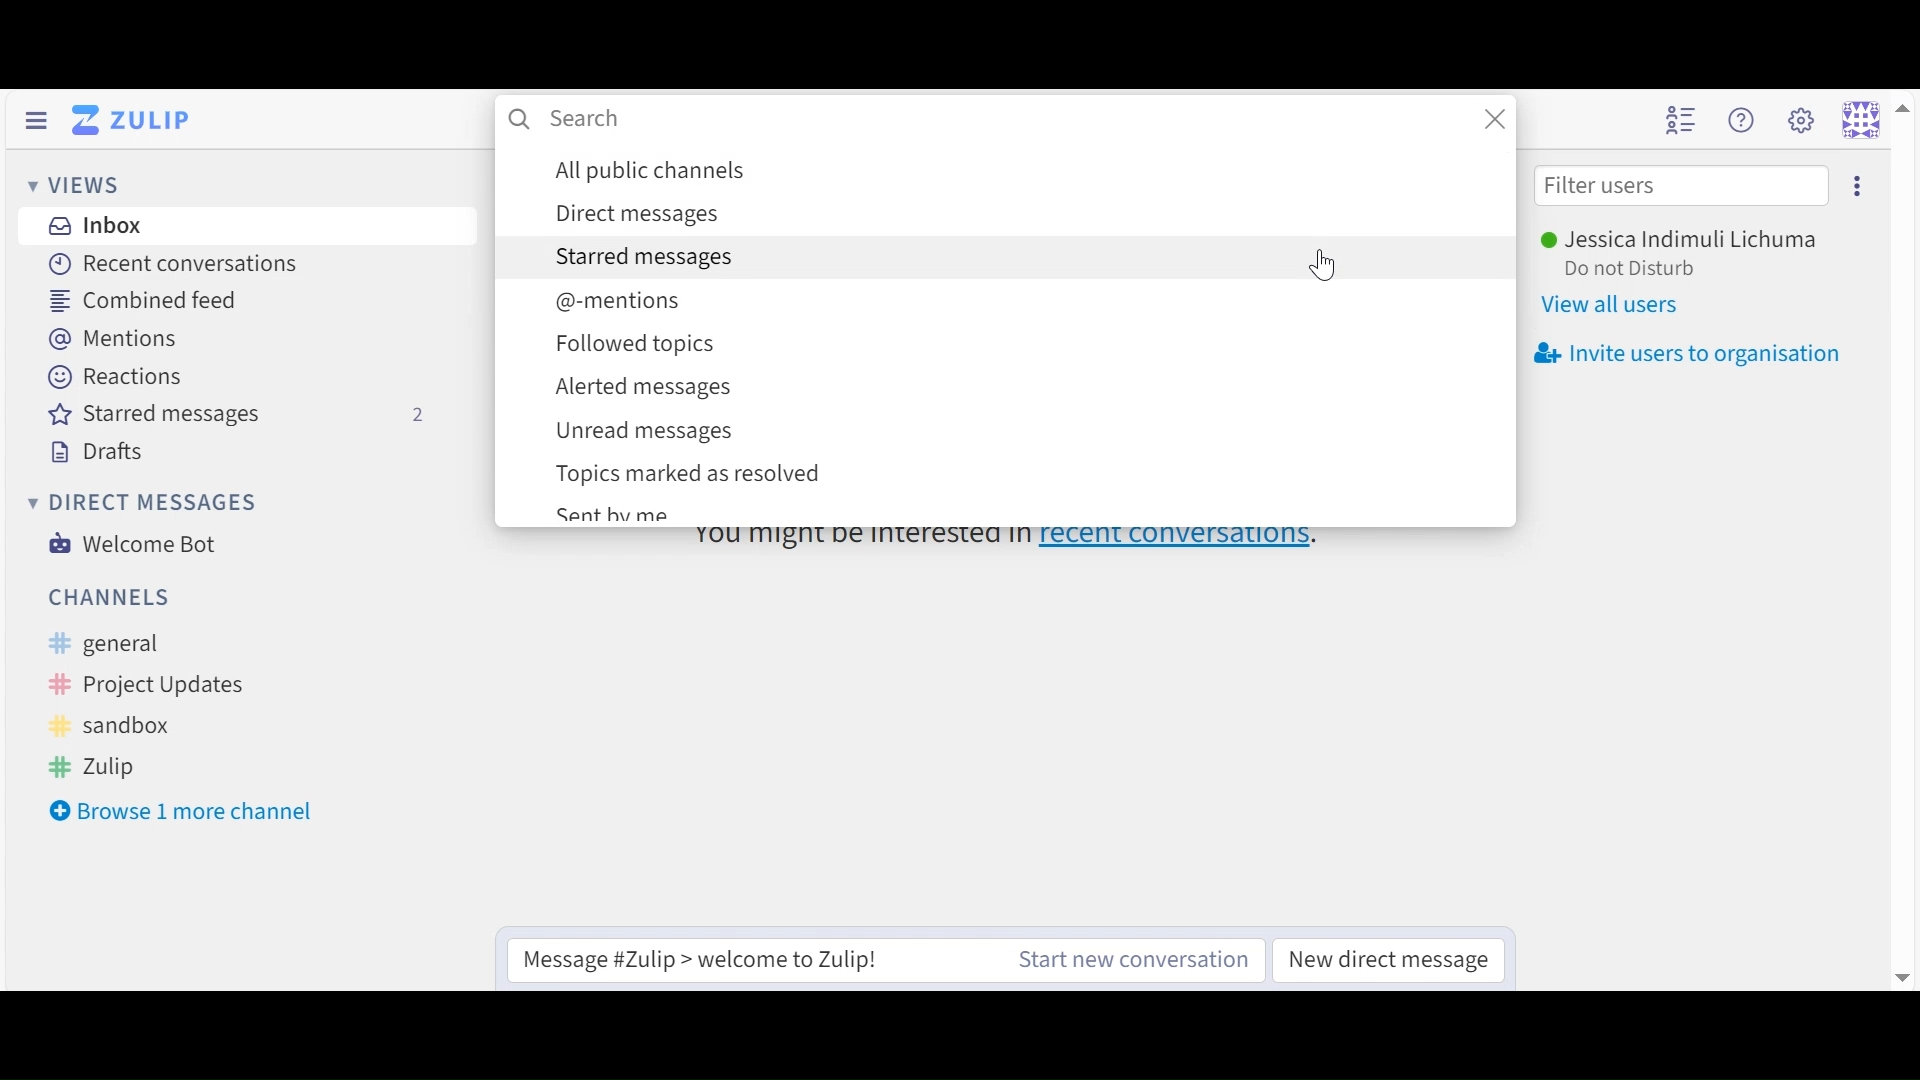  Describe the element at coordinates (148, 645) in the screenshot. I see `General` at that location.